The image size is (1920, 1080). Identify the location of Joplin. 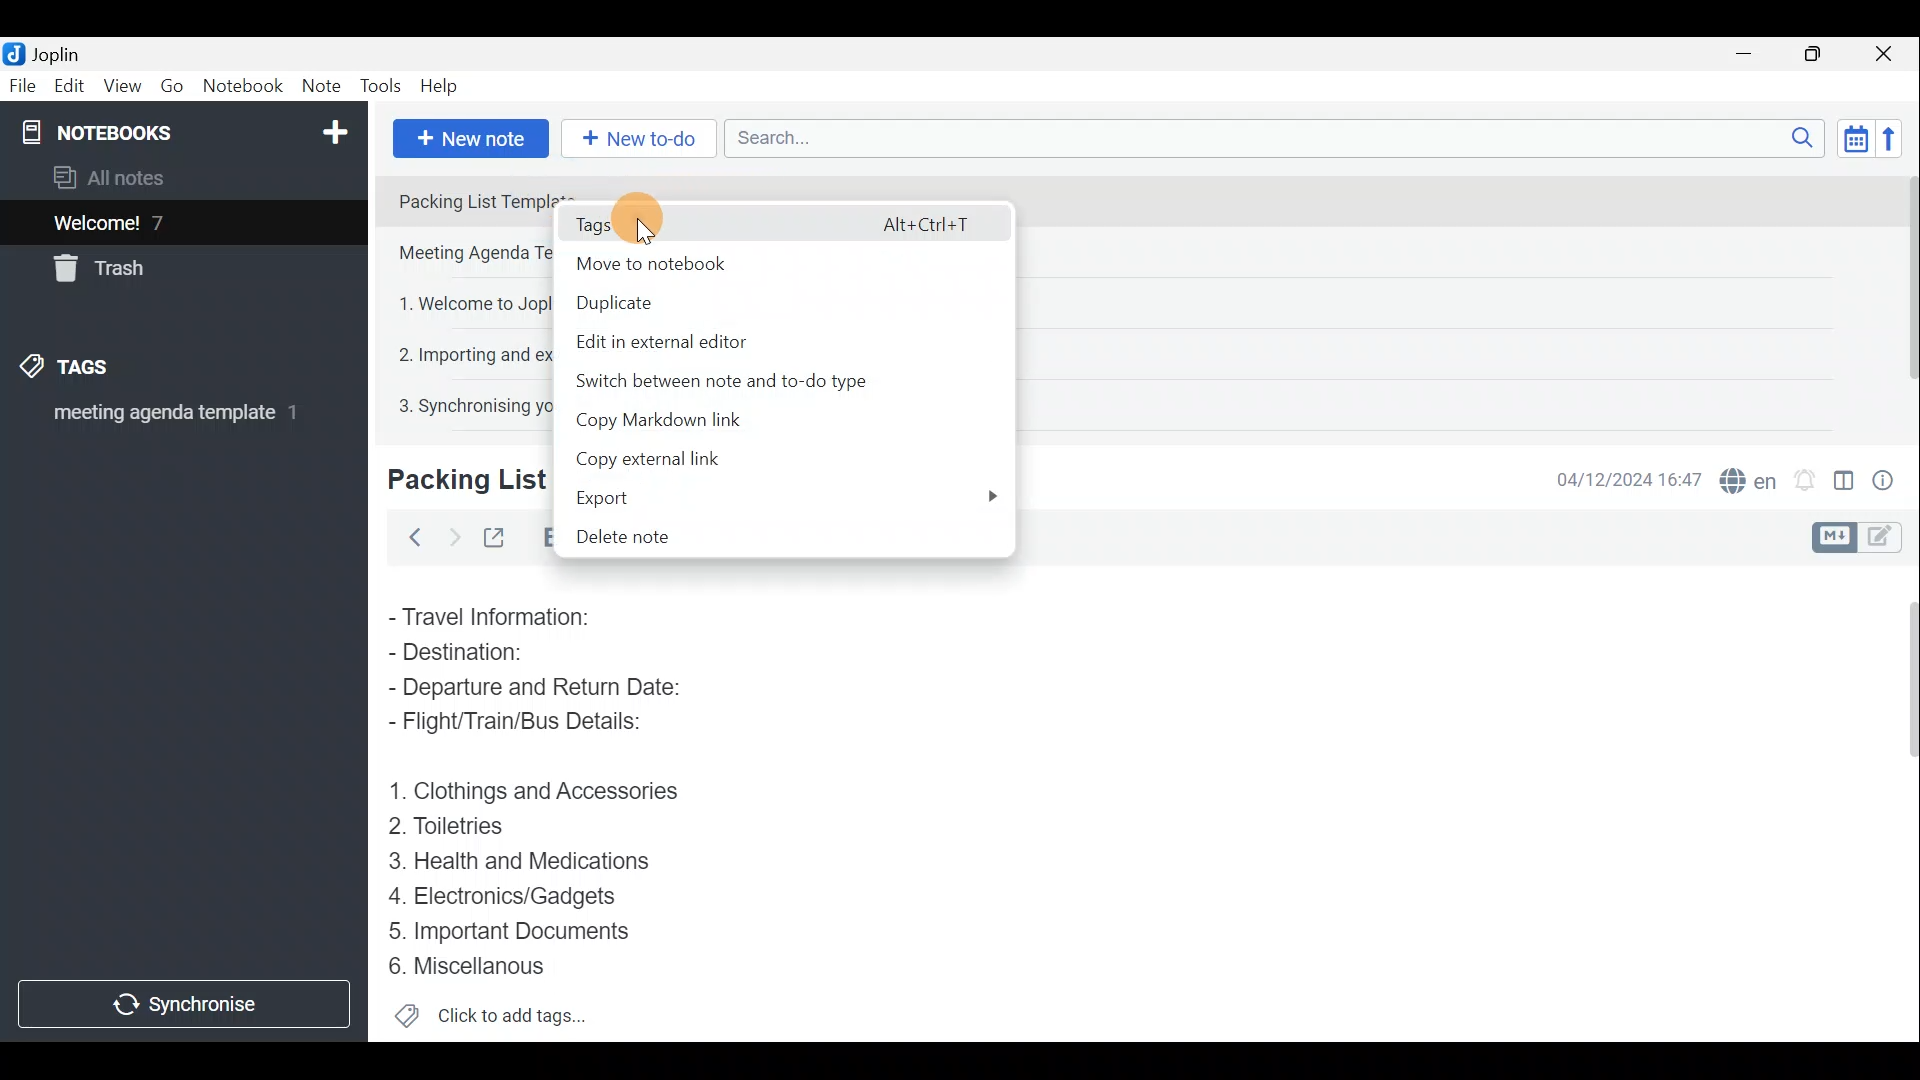
(47, 53).